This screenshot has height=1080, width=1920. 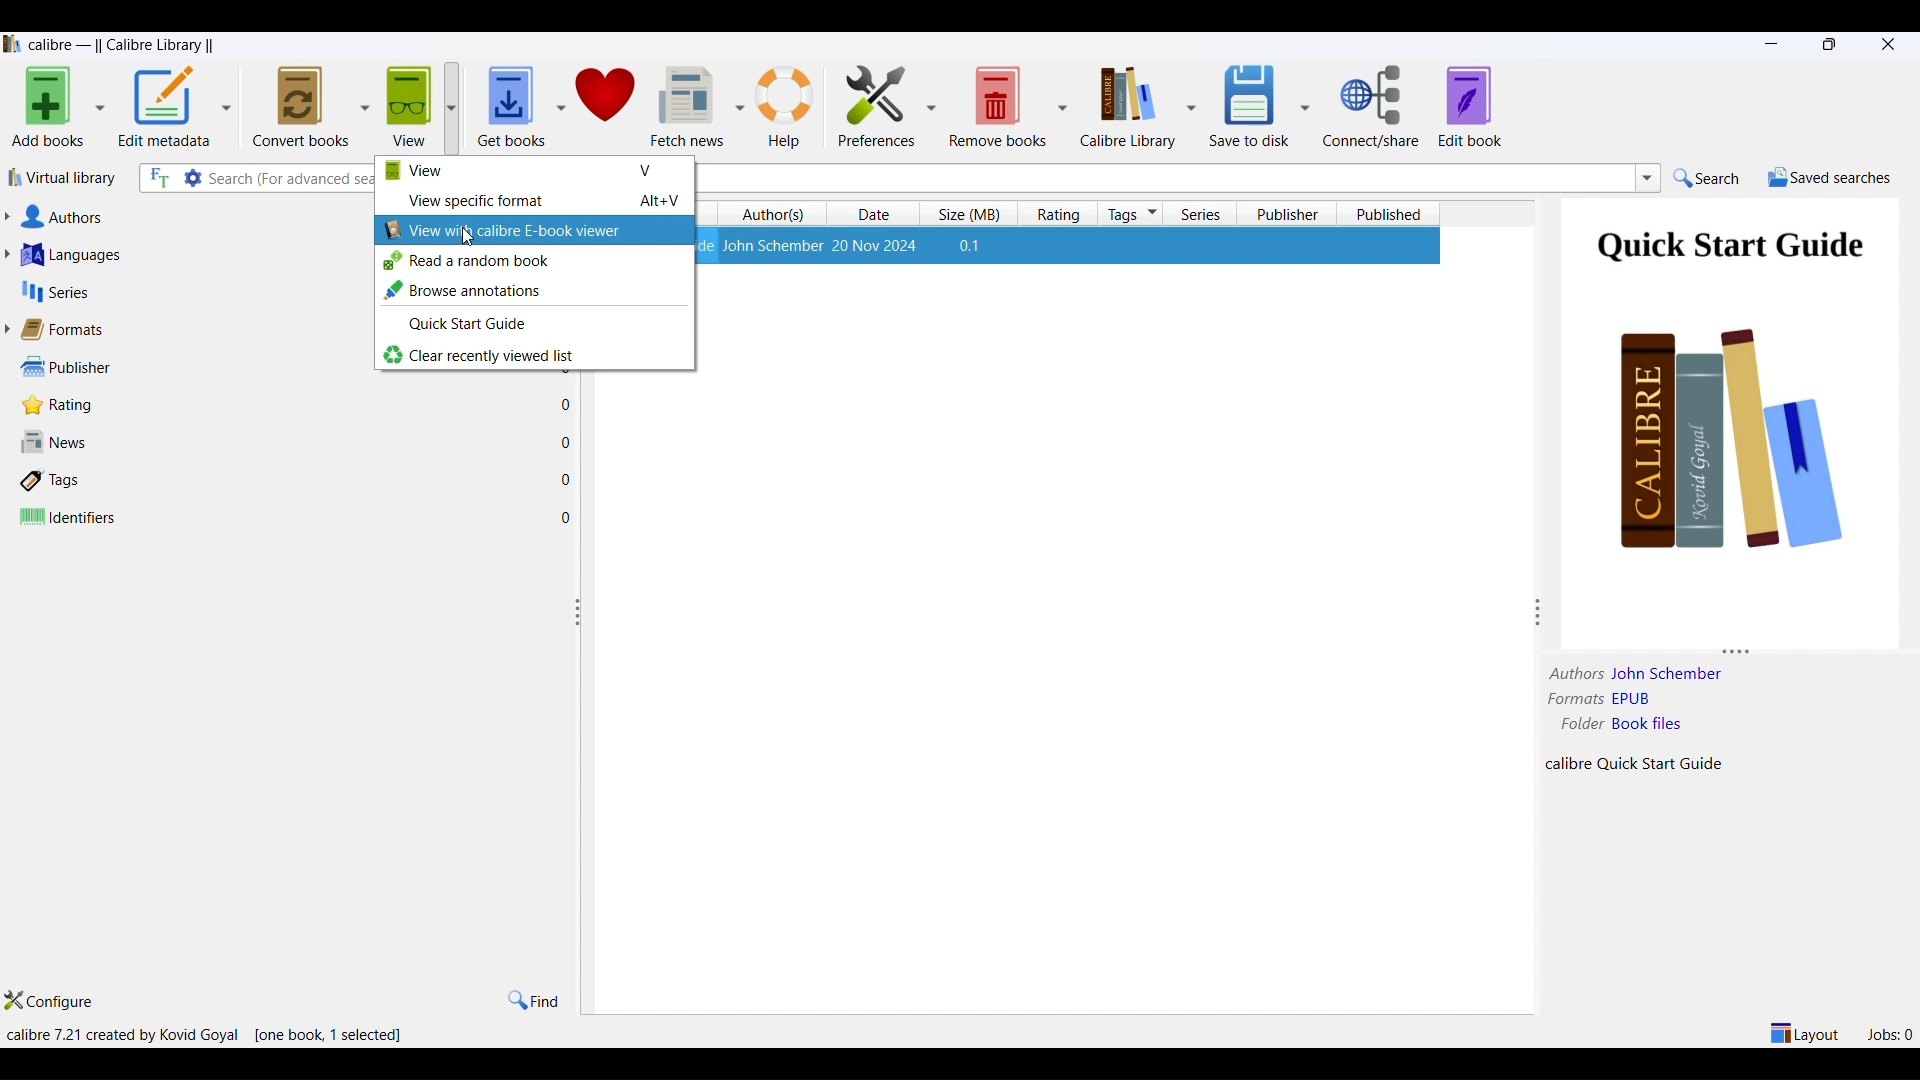 I want to click on saved searches, so click(x=1831, y=178).